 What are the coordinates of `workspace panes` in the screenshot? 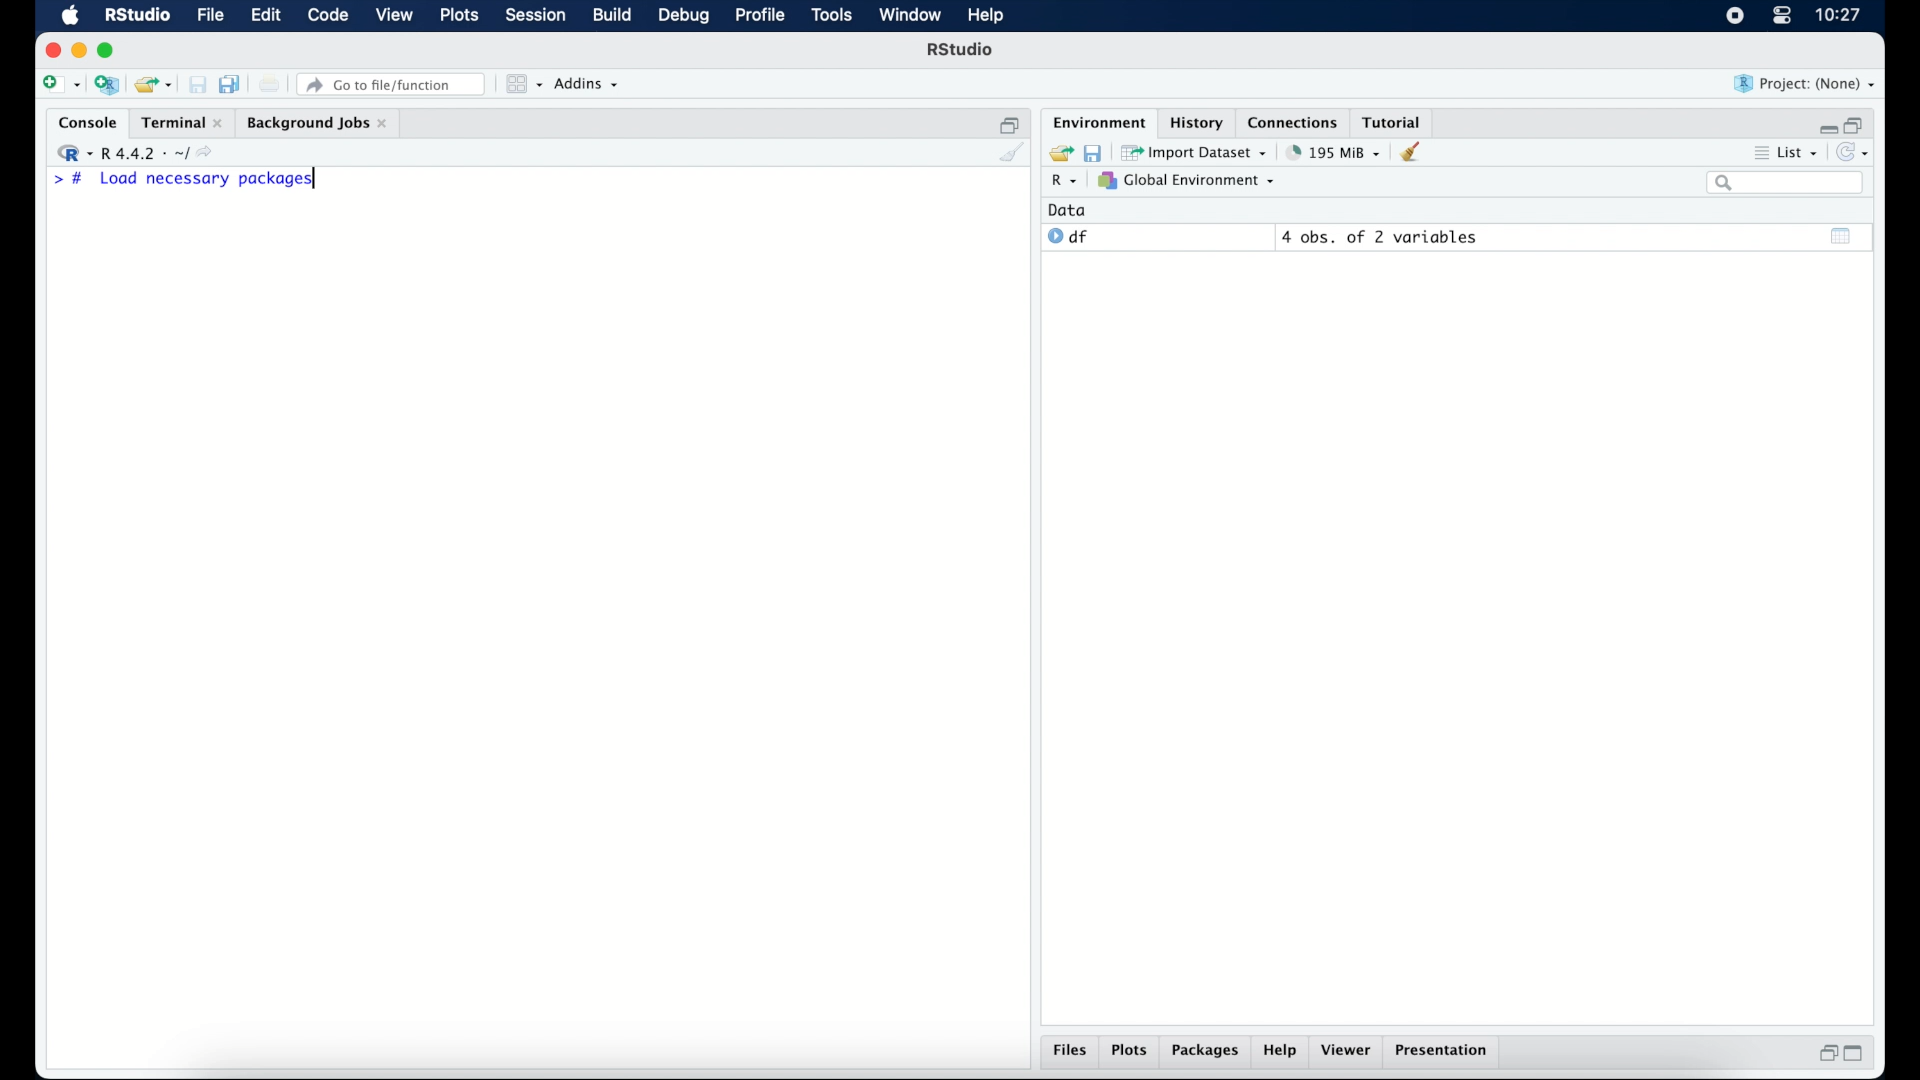 It's located at (522, 84).